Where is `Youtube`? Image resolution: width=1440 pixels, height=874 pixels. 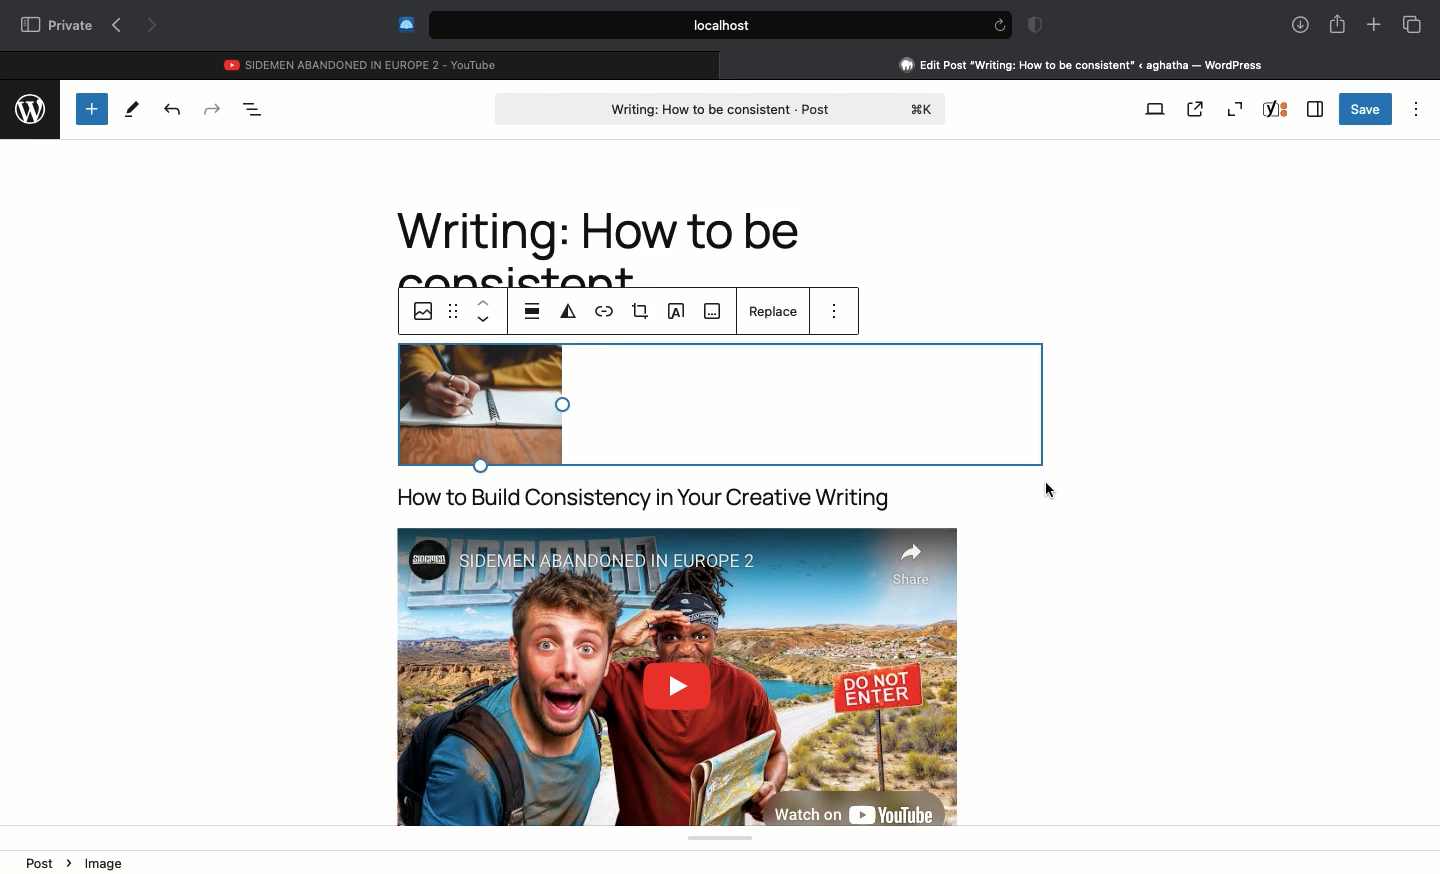
Youtube is located at coordinates (363, 62).